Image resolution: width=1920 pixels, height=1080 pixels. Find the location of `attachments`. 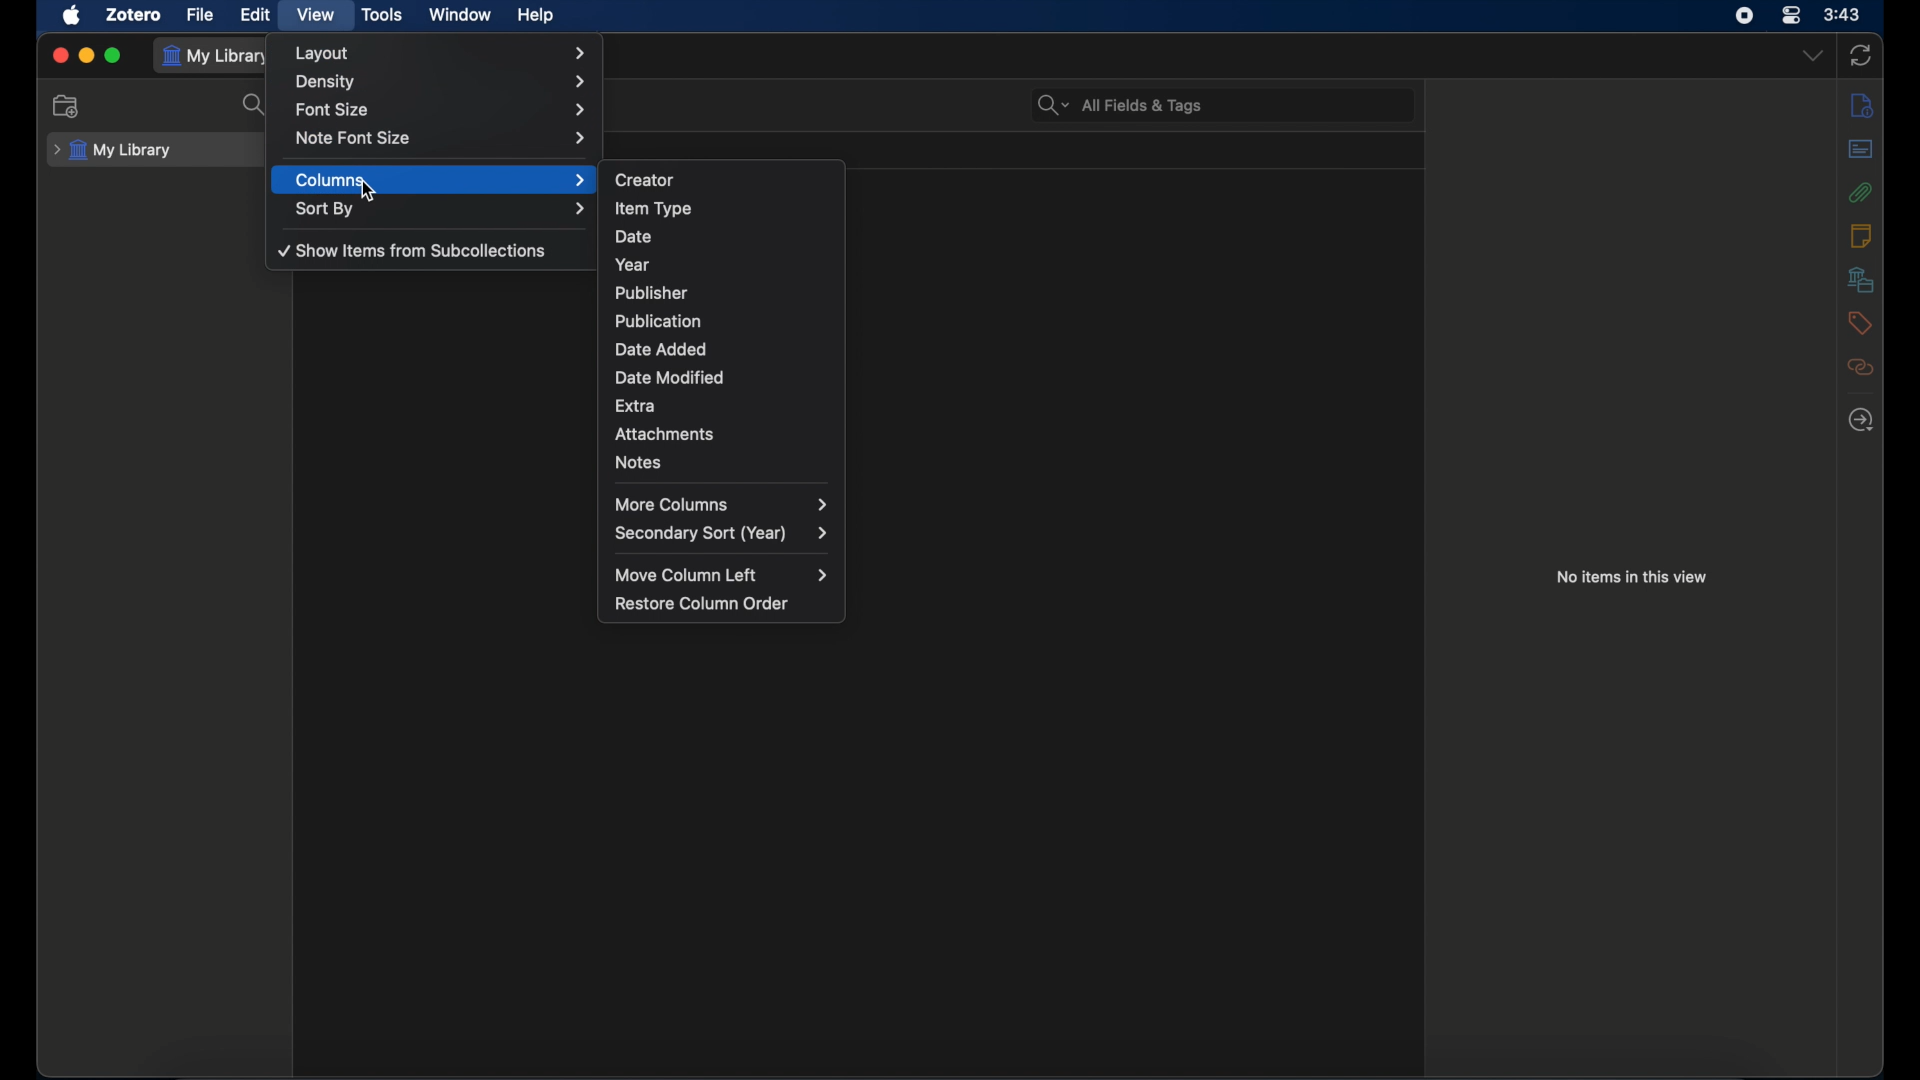

attachments is located at coordinates (721, 434).